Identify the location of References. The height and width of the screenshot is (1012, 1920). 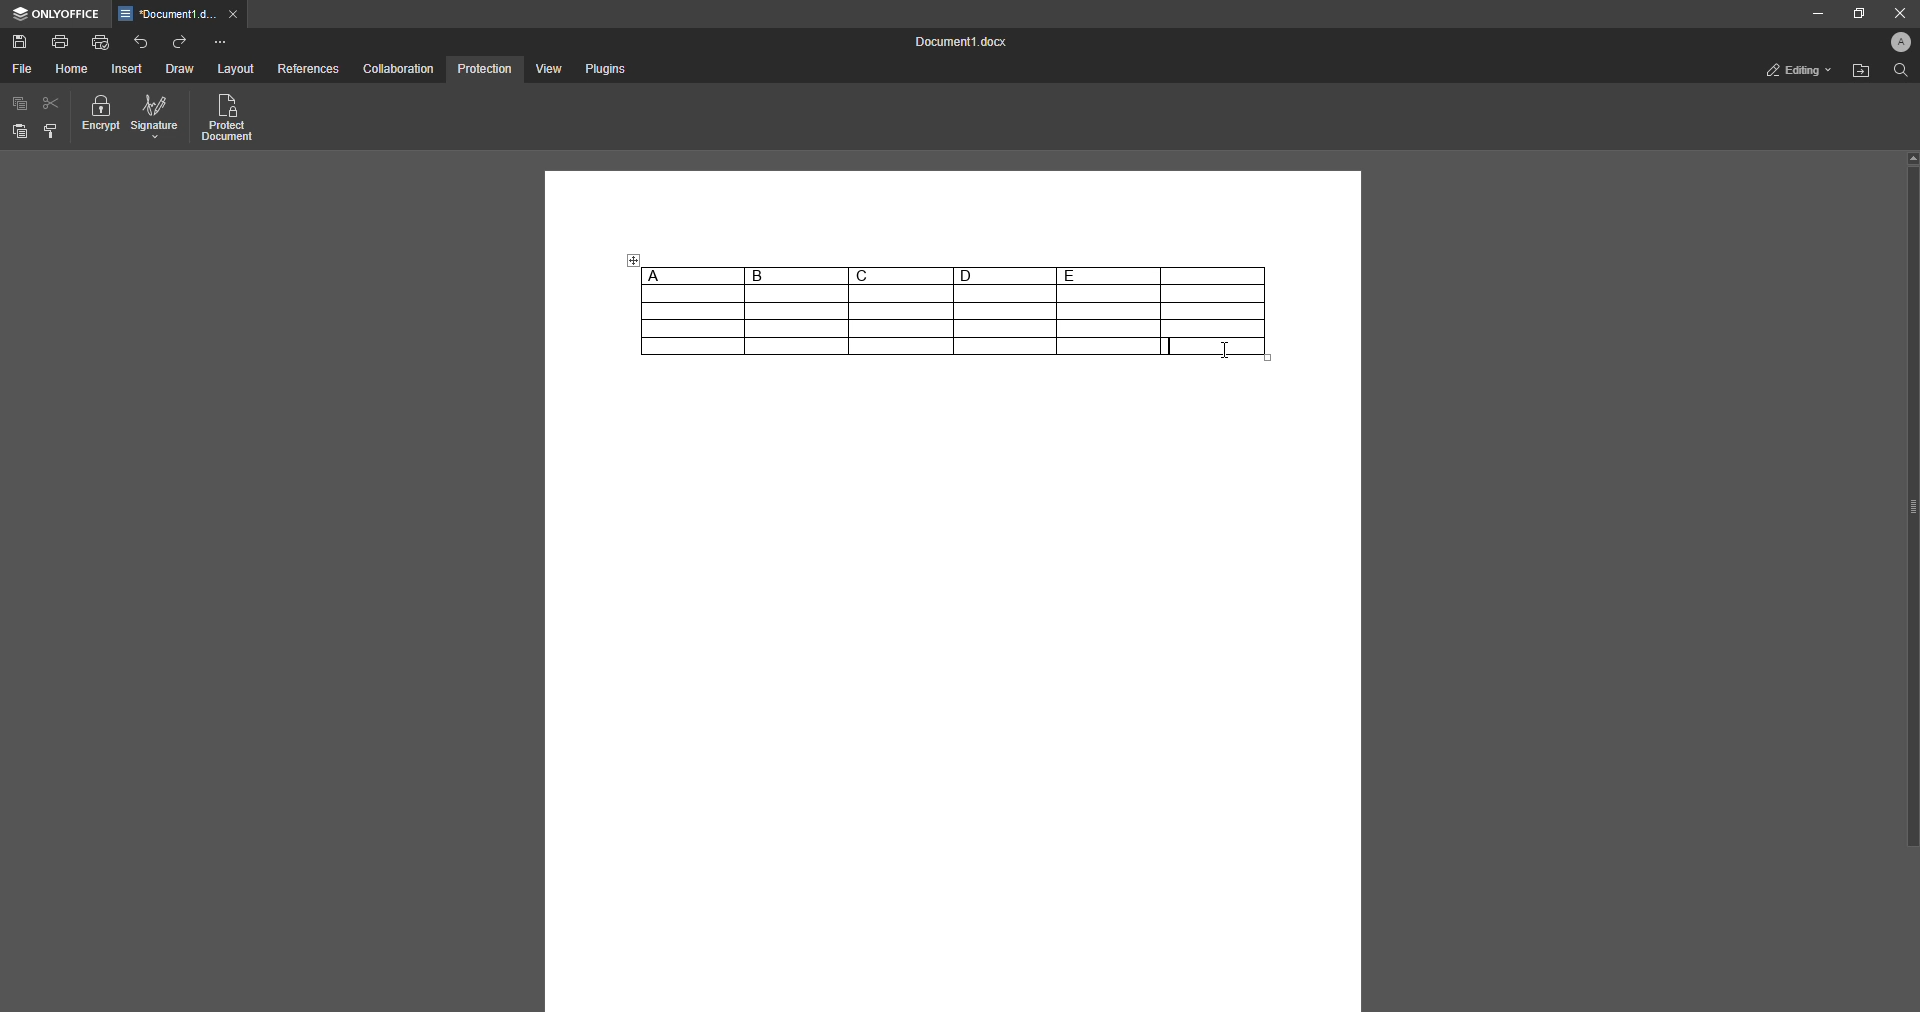
(307, 70).